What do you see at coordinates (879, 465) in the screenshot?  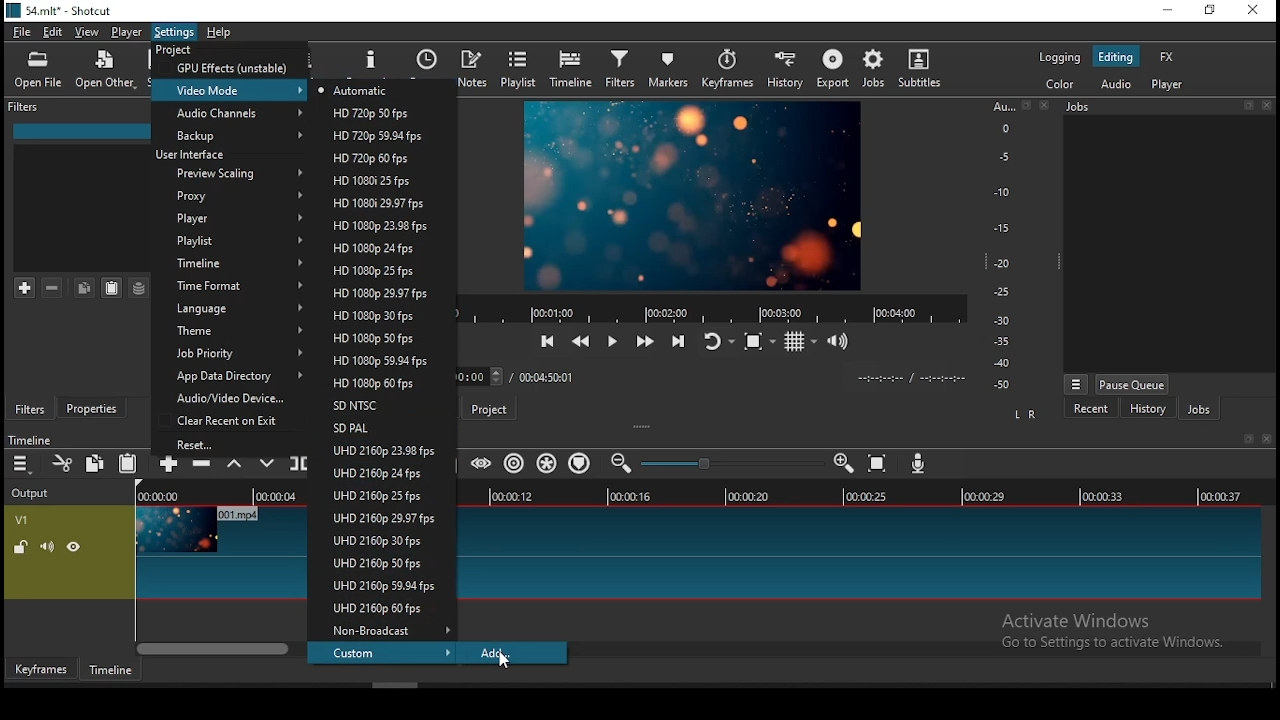 I see `zoom timeline to fit` at bounding box center [879, 465].